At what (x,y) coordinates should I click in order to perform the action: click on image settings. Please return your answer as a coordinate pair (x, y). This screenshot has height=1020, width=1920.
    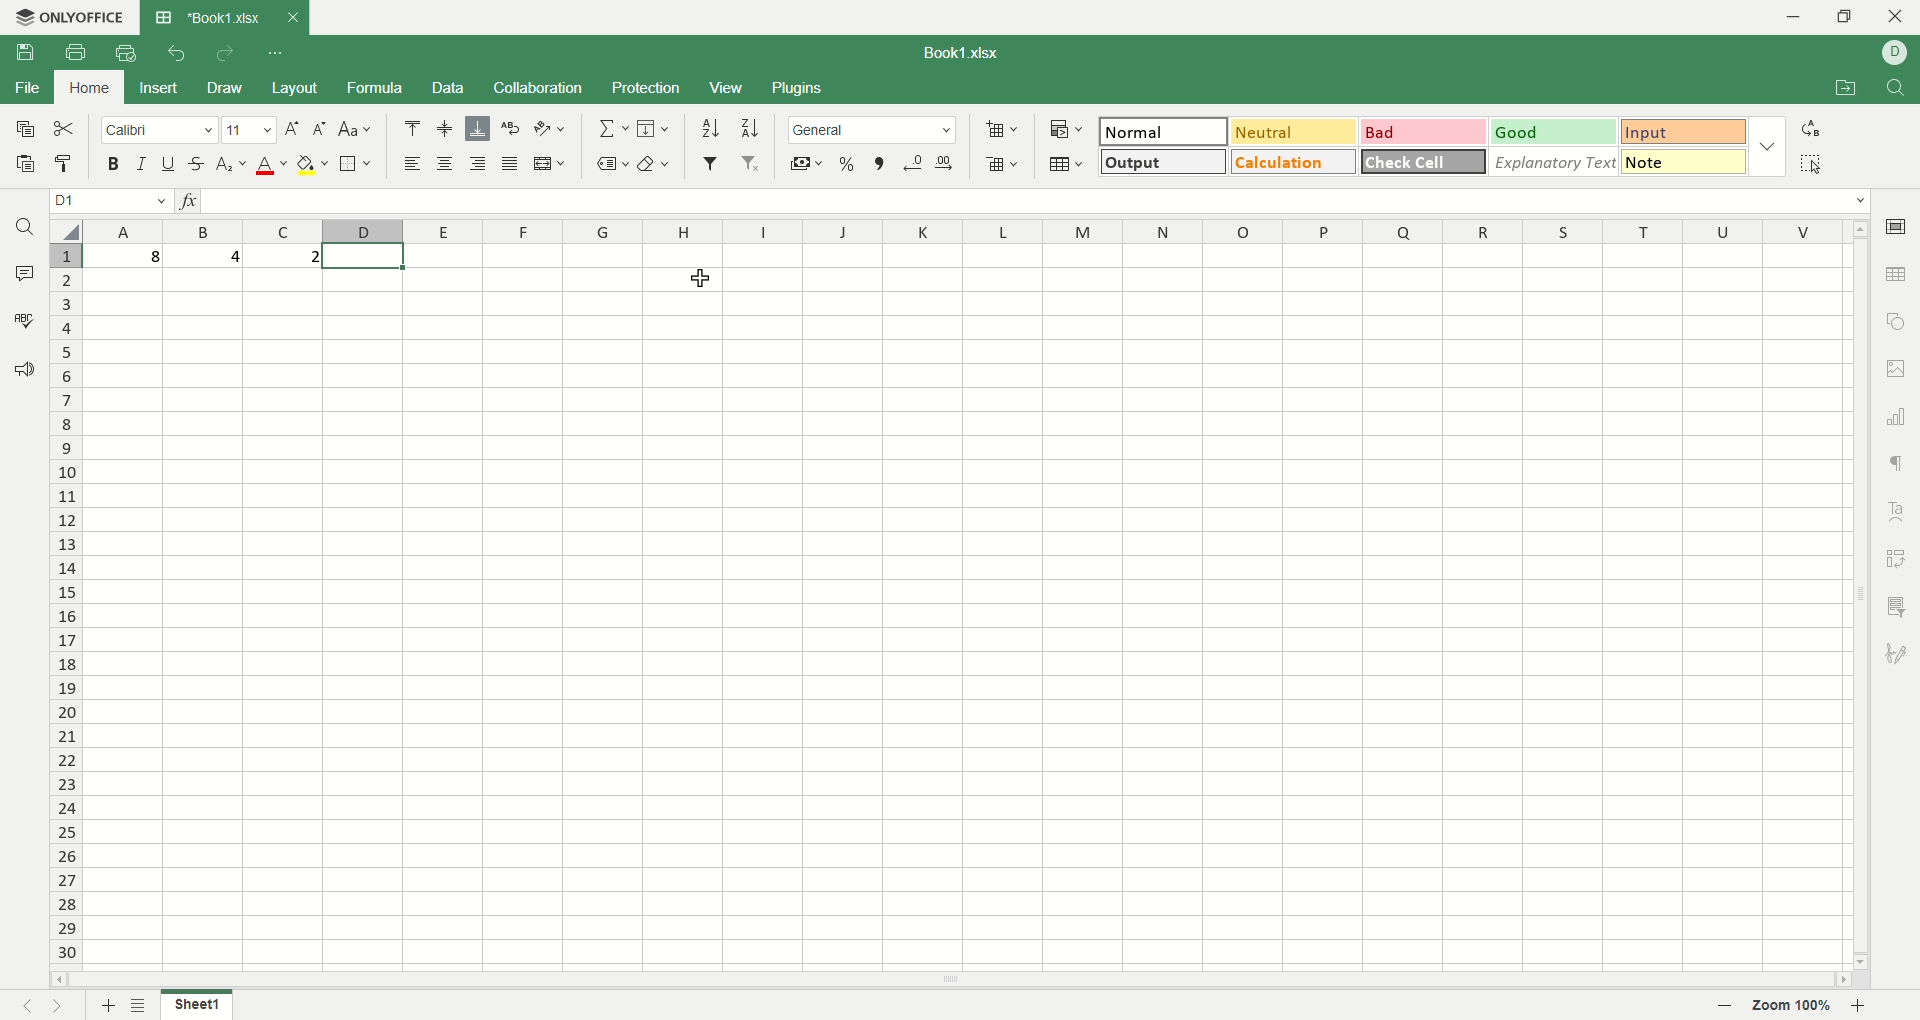
    Looking at the image, I should click on (1898, 366).